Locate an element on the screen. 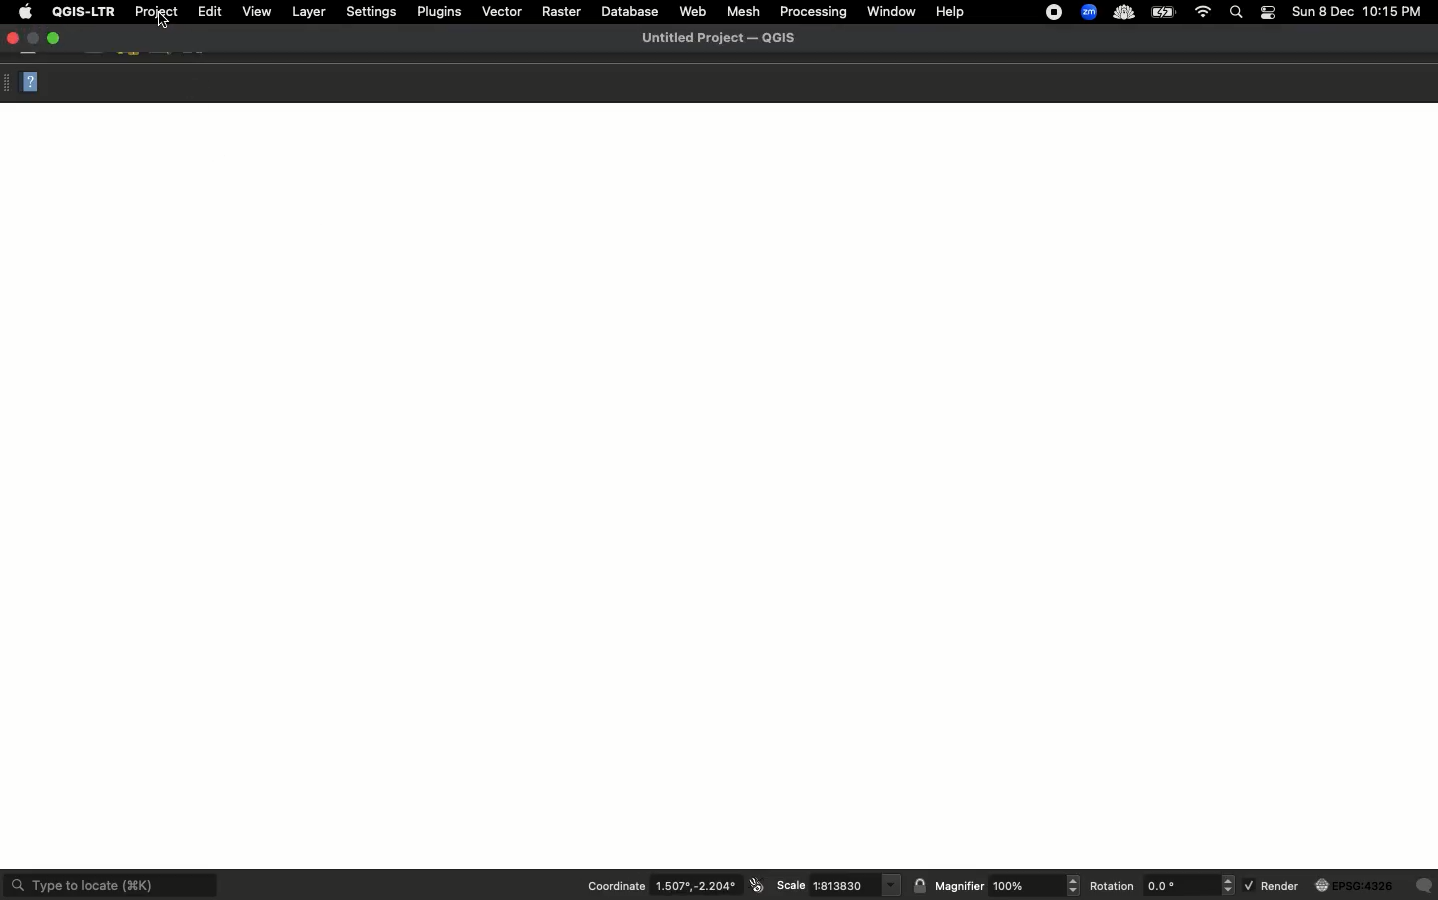 The image size is (1438, 900). Project is located at coordinates (158, 12).